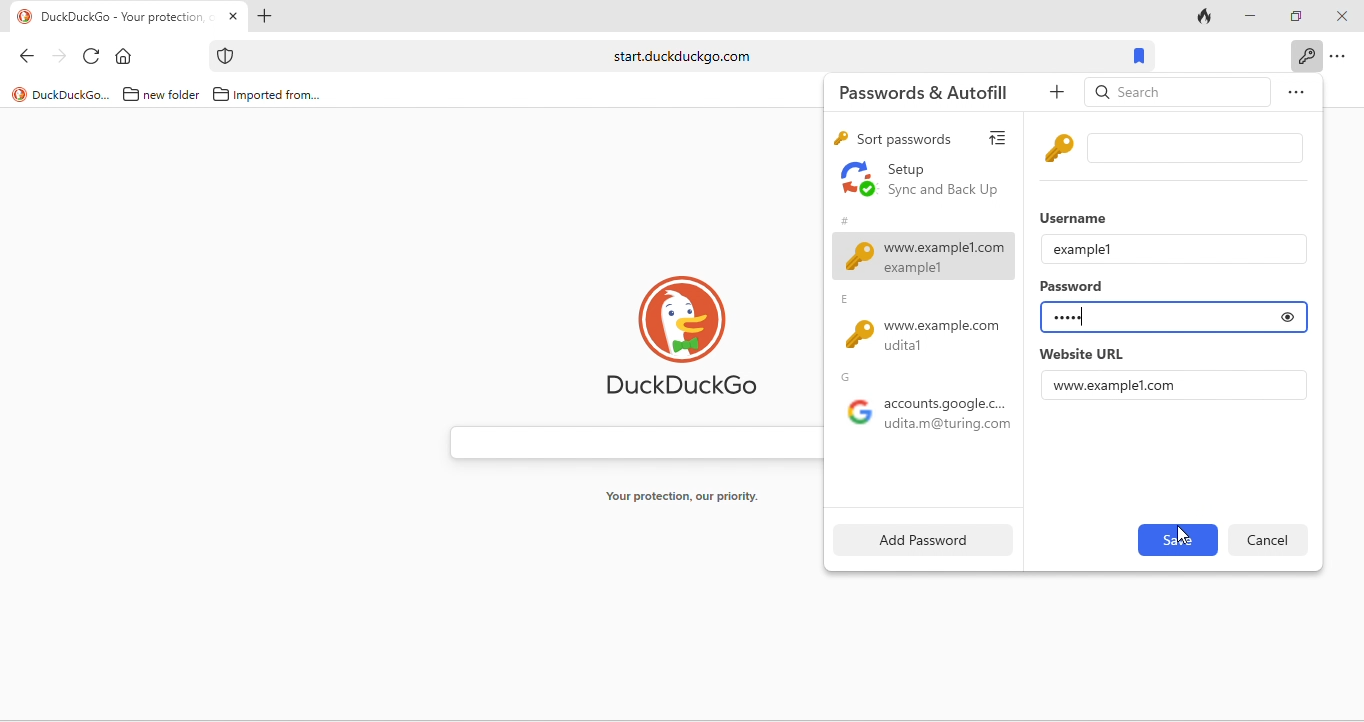 This screenshot has width=1364, height=722. I want to click on password, so click(1074, 288).